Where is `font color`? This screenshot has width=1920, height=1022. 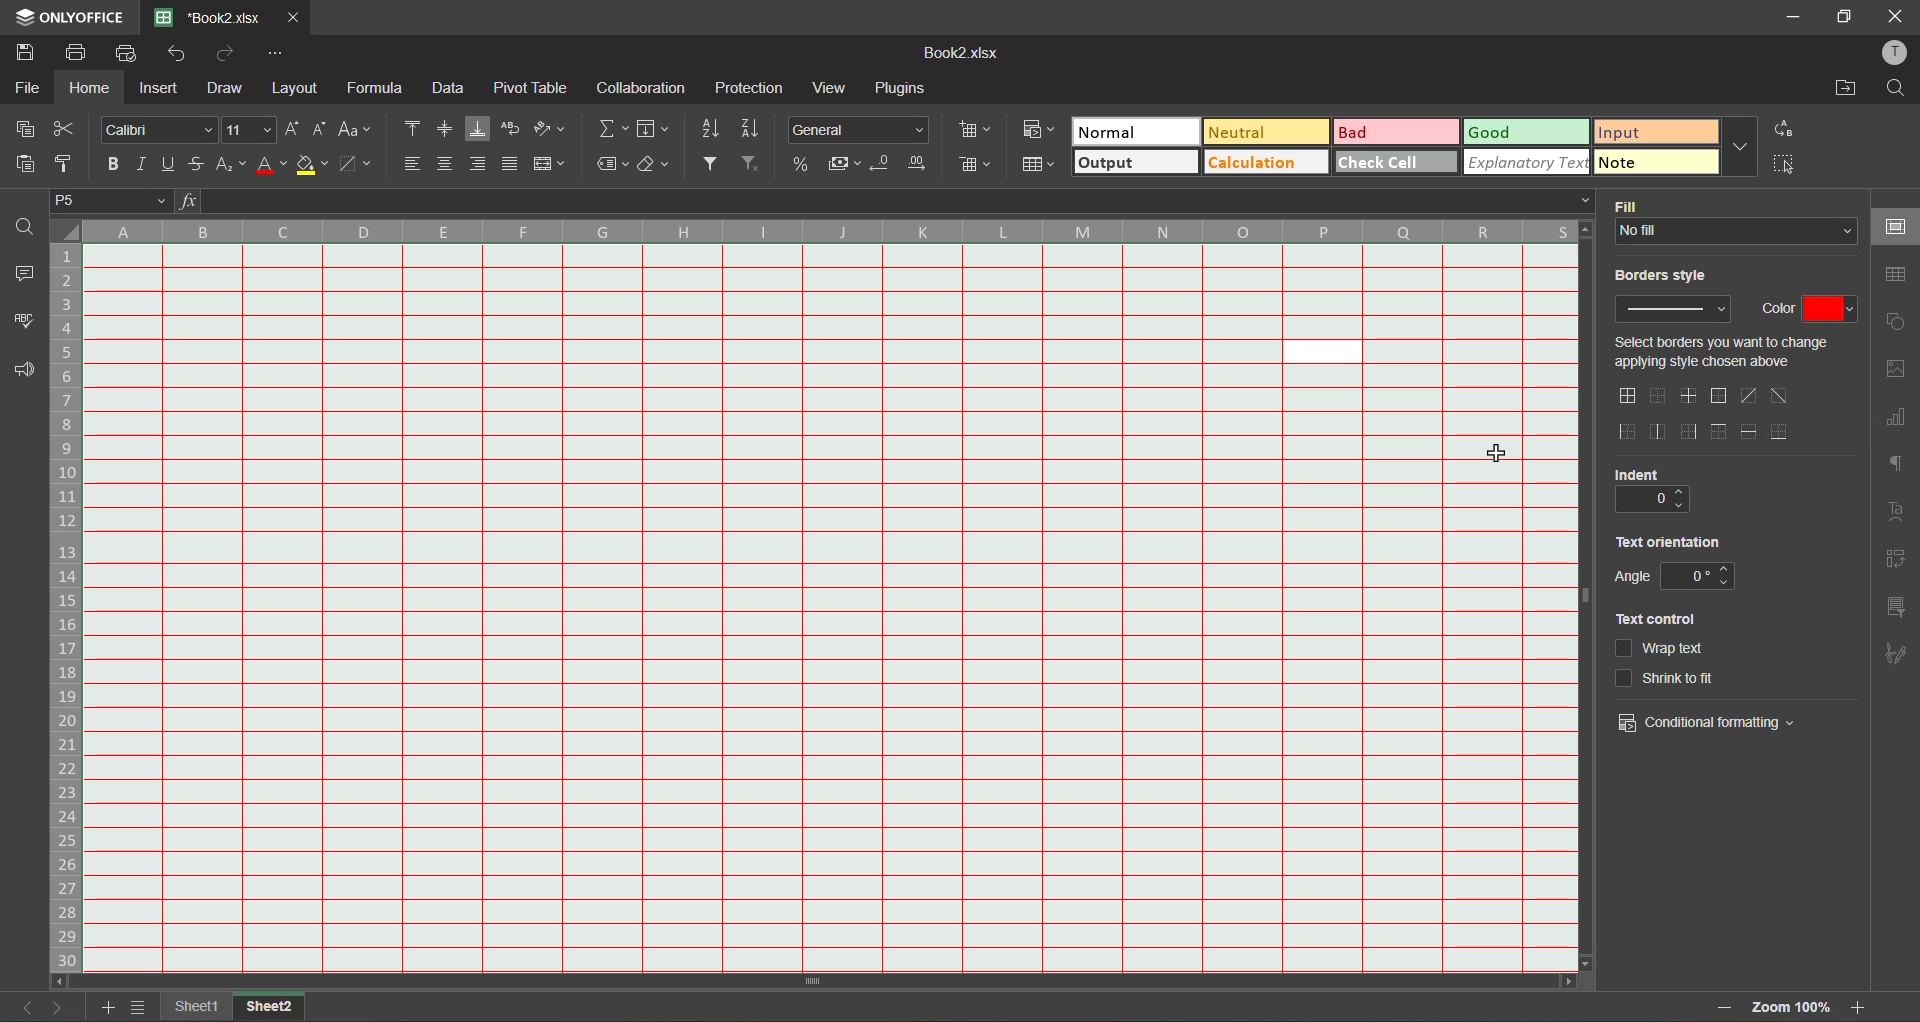 font color is located at coordinates (270, 169).